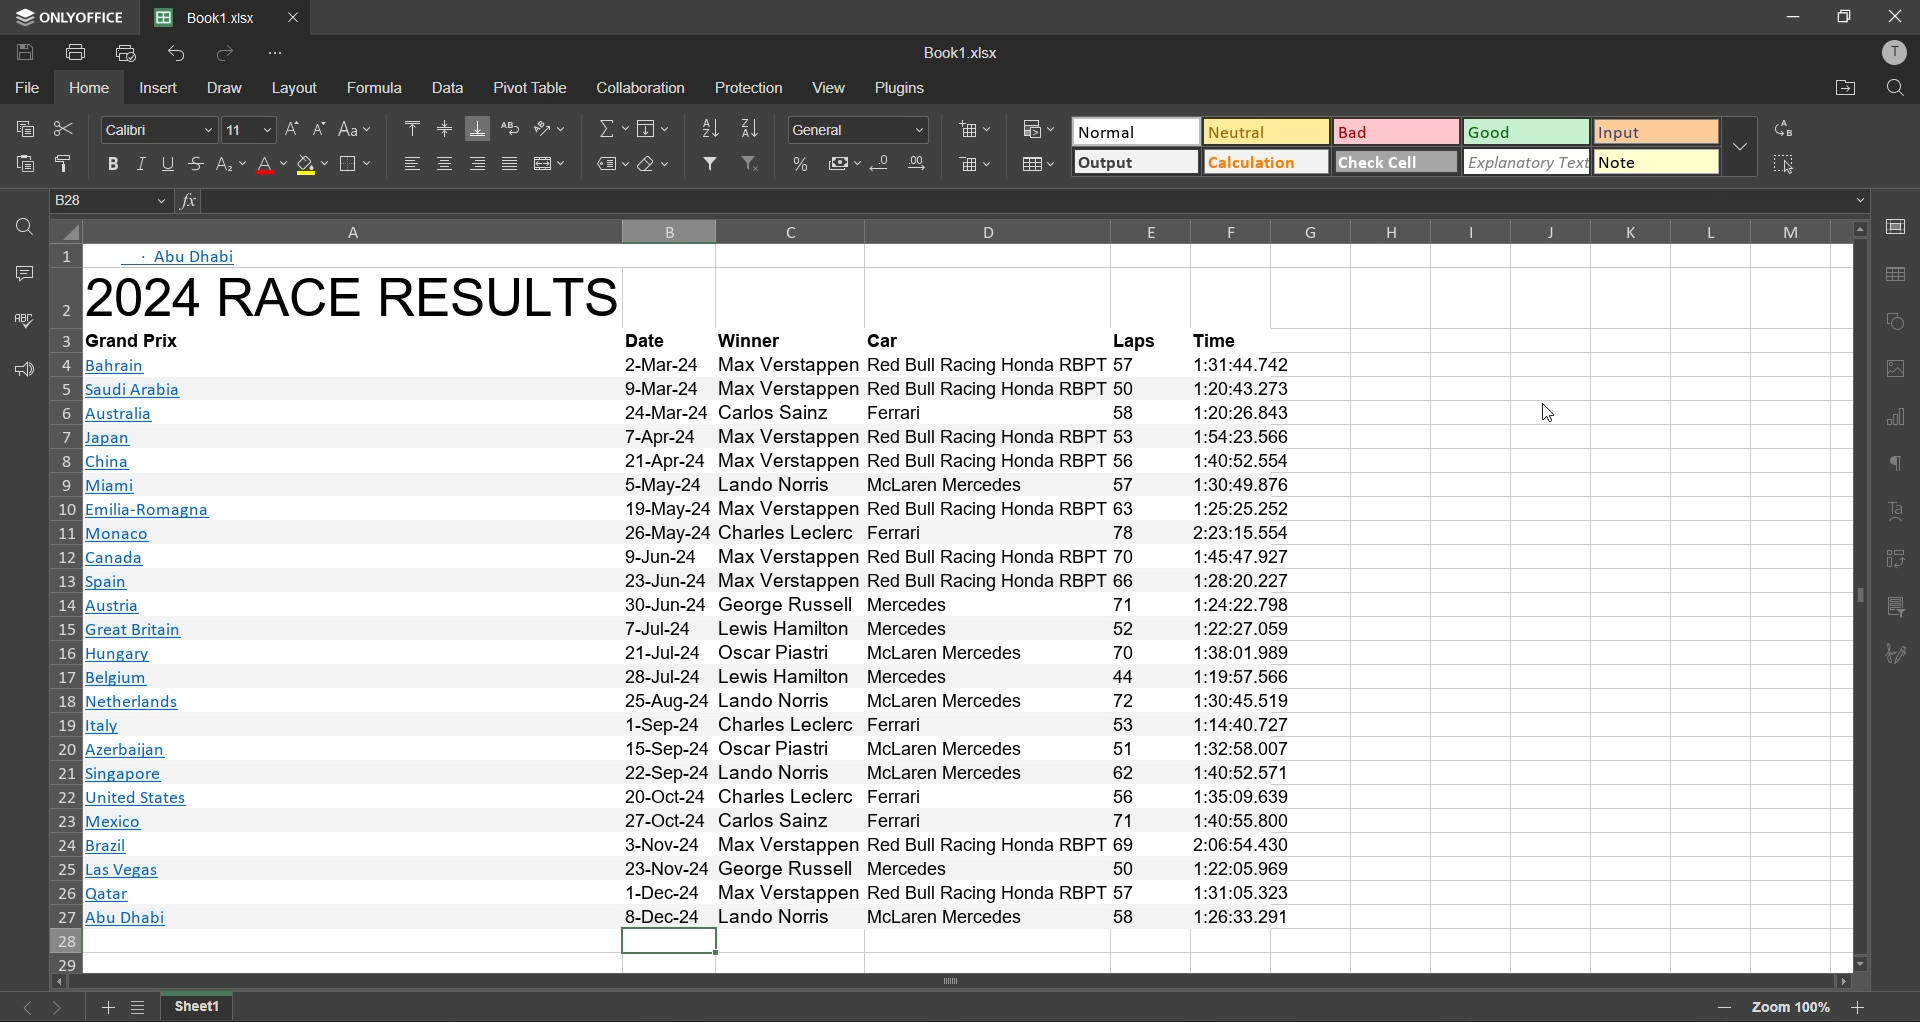 This screenshot has width=1920, height=1022. Describe the element at coordinates (883, 340) in the screenshot. I see `Car` at that location.